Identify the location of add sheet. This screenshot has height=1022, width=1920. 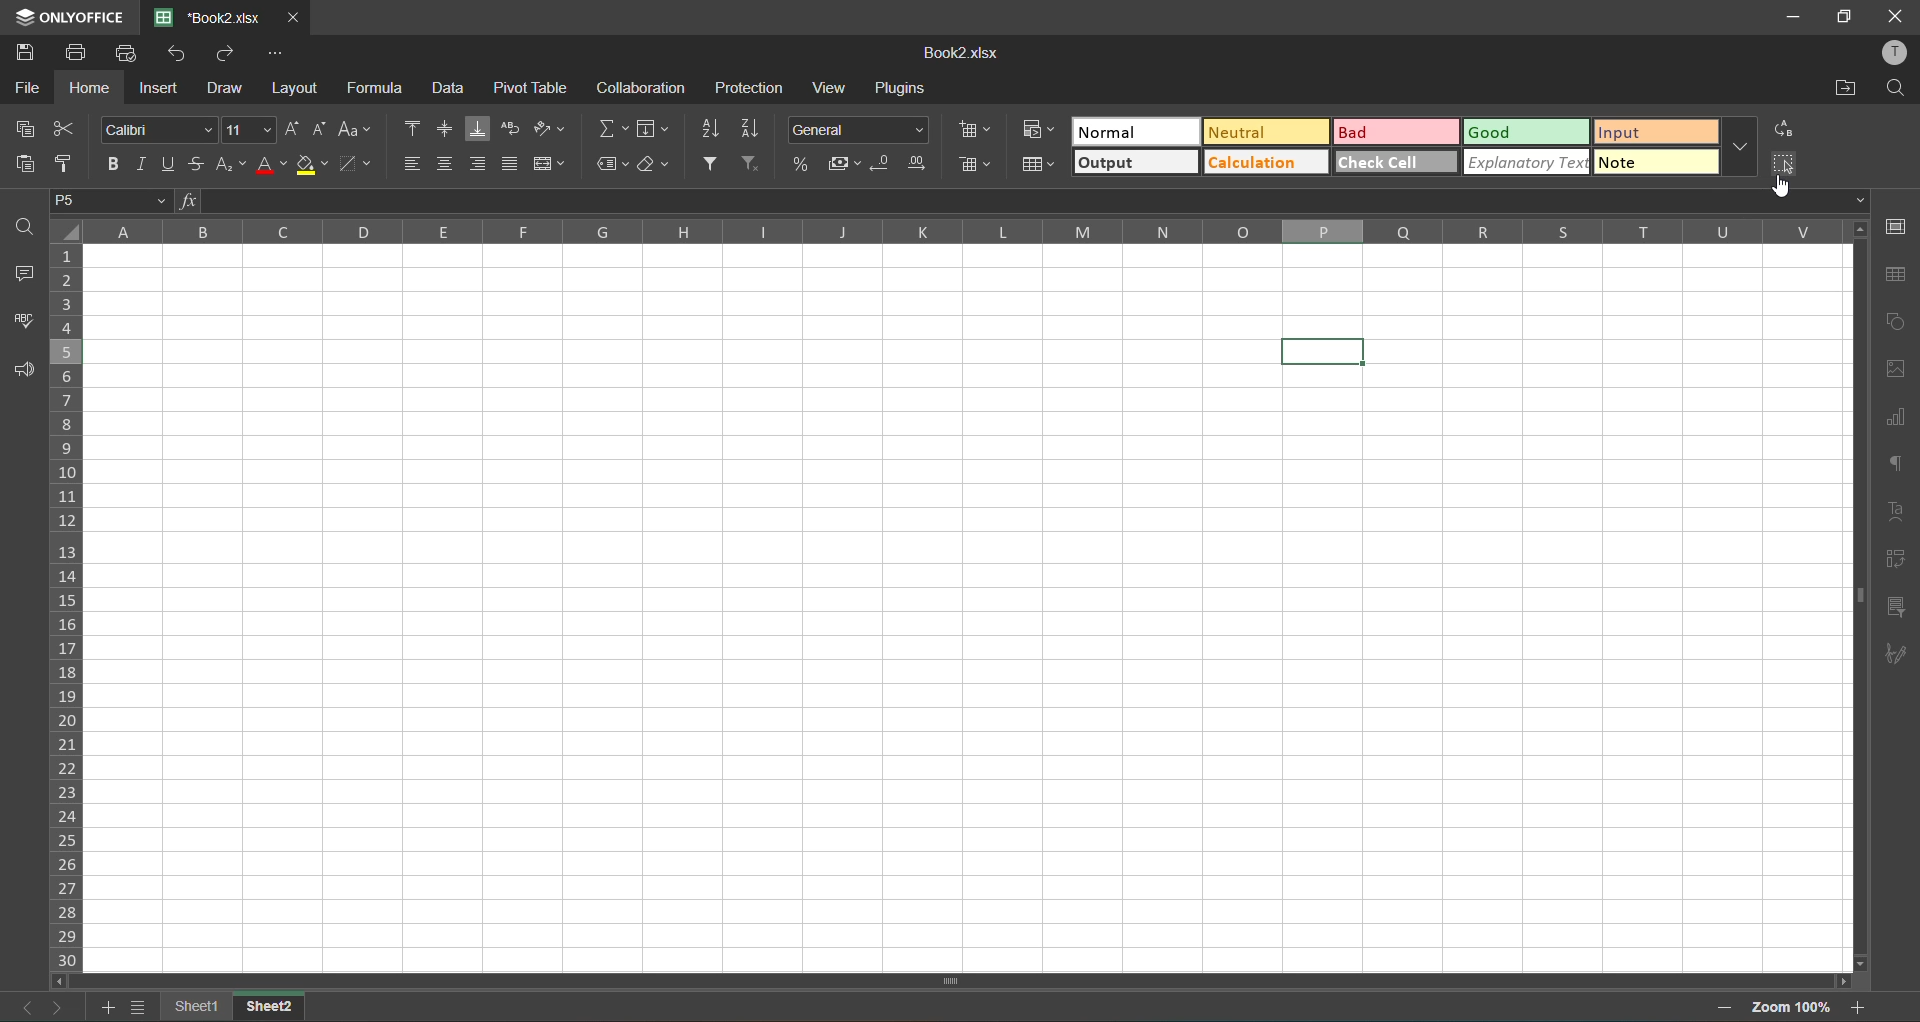
(106, 1007).